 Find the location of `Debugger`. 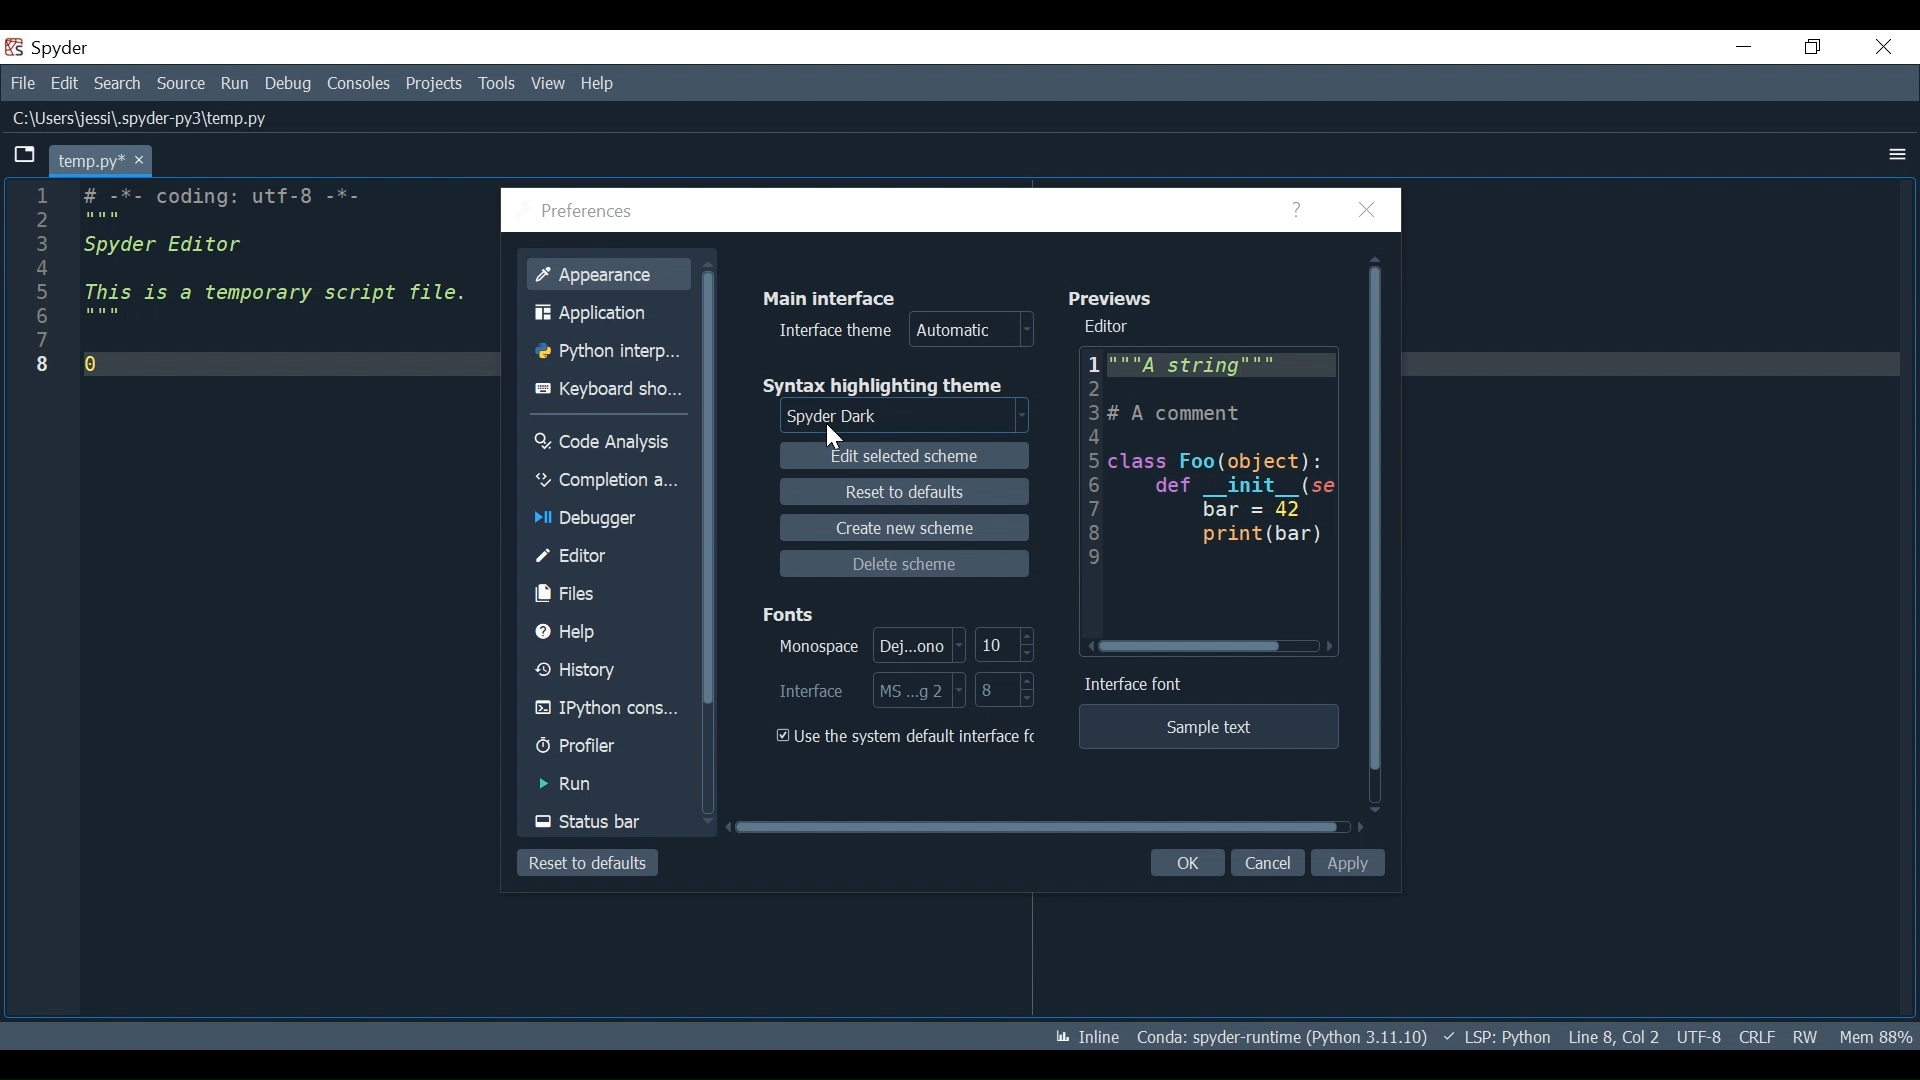

Debugger is located at coordinates (609, 519).